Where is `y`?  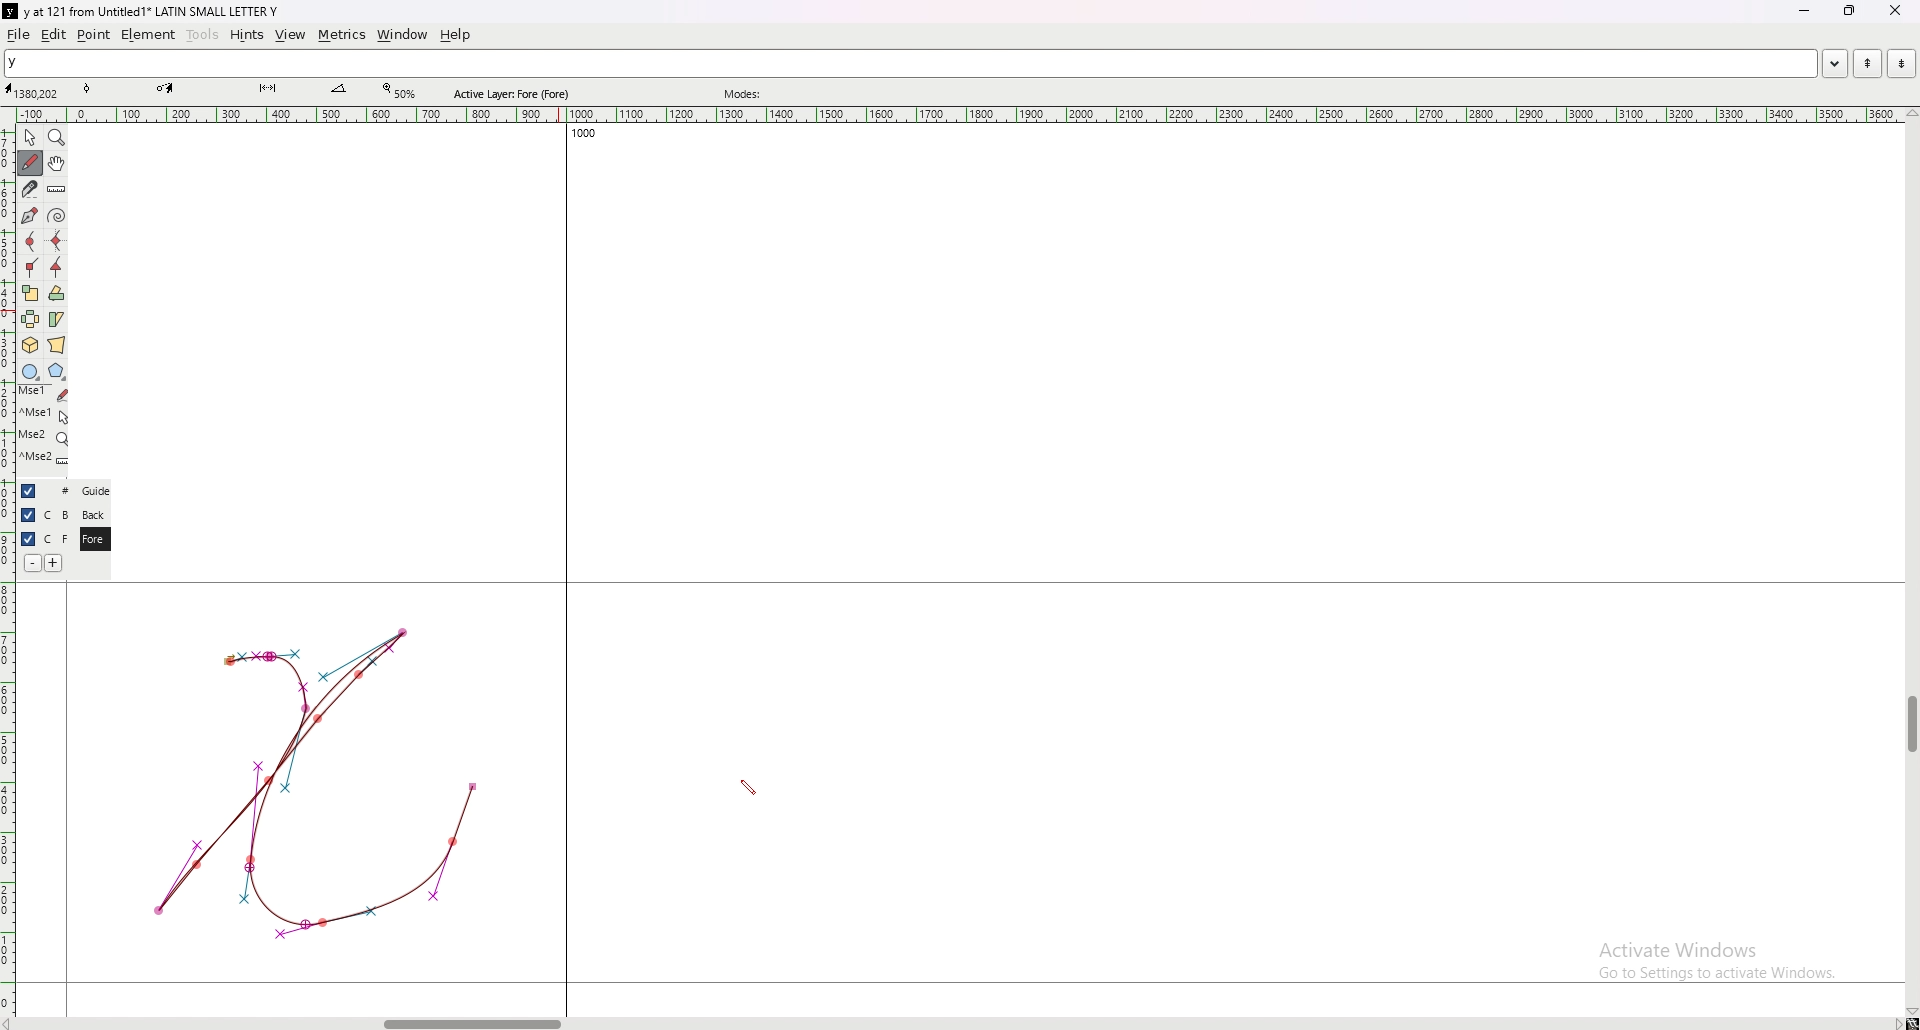
y is located at coordinates (910, 64).